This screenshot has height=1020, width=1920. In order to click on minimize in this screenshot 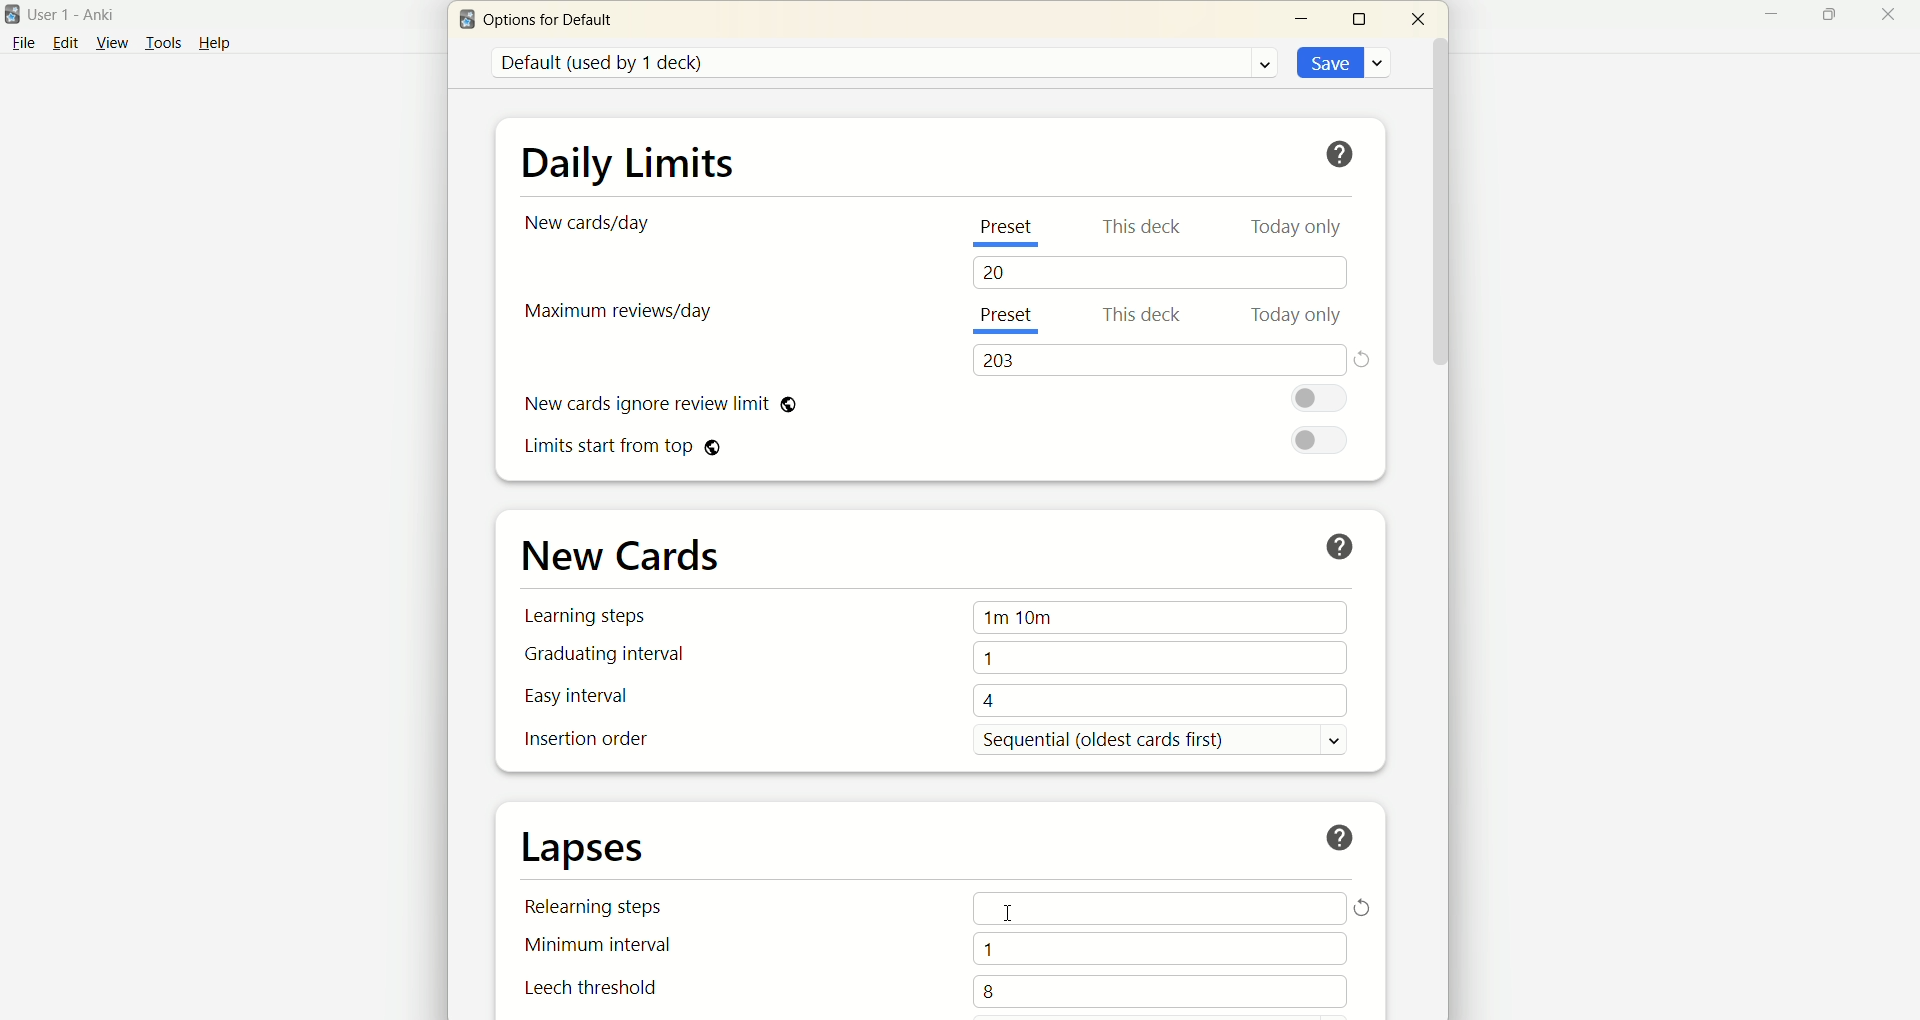, I will do `click(1305, 19)`.